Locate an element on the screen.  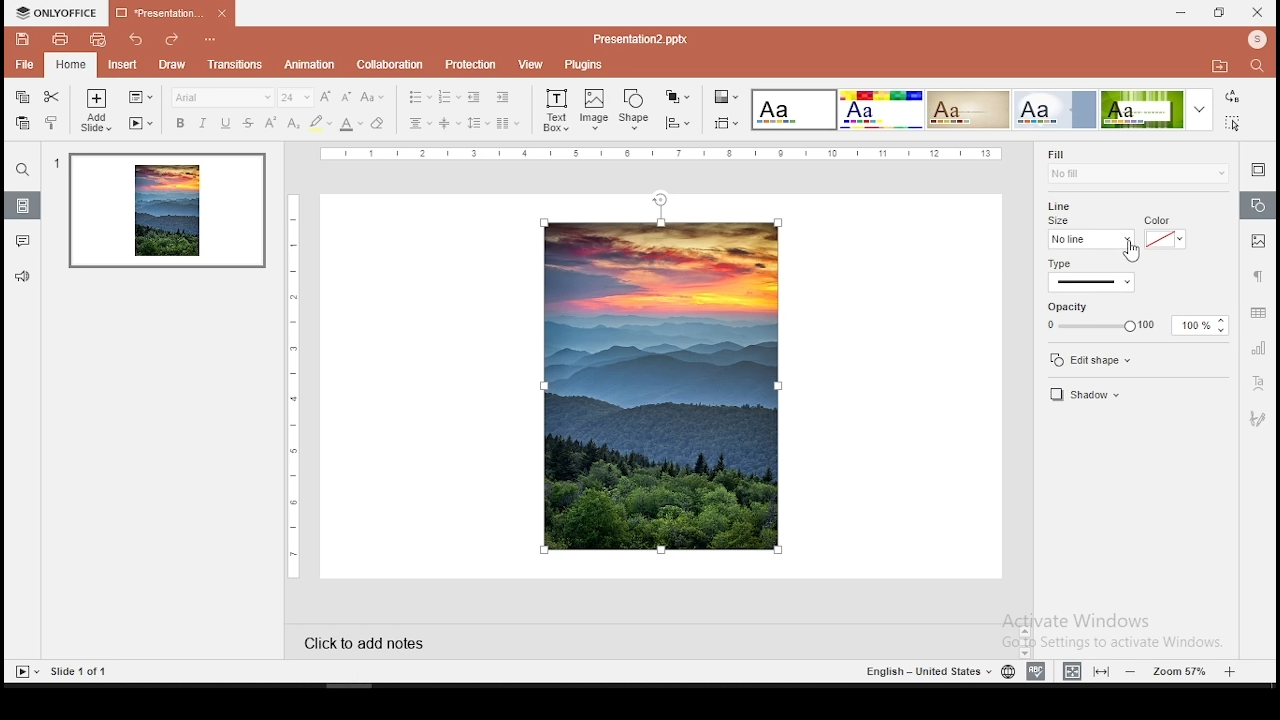
home is located at coordinates (69, 65).